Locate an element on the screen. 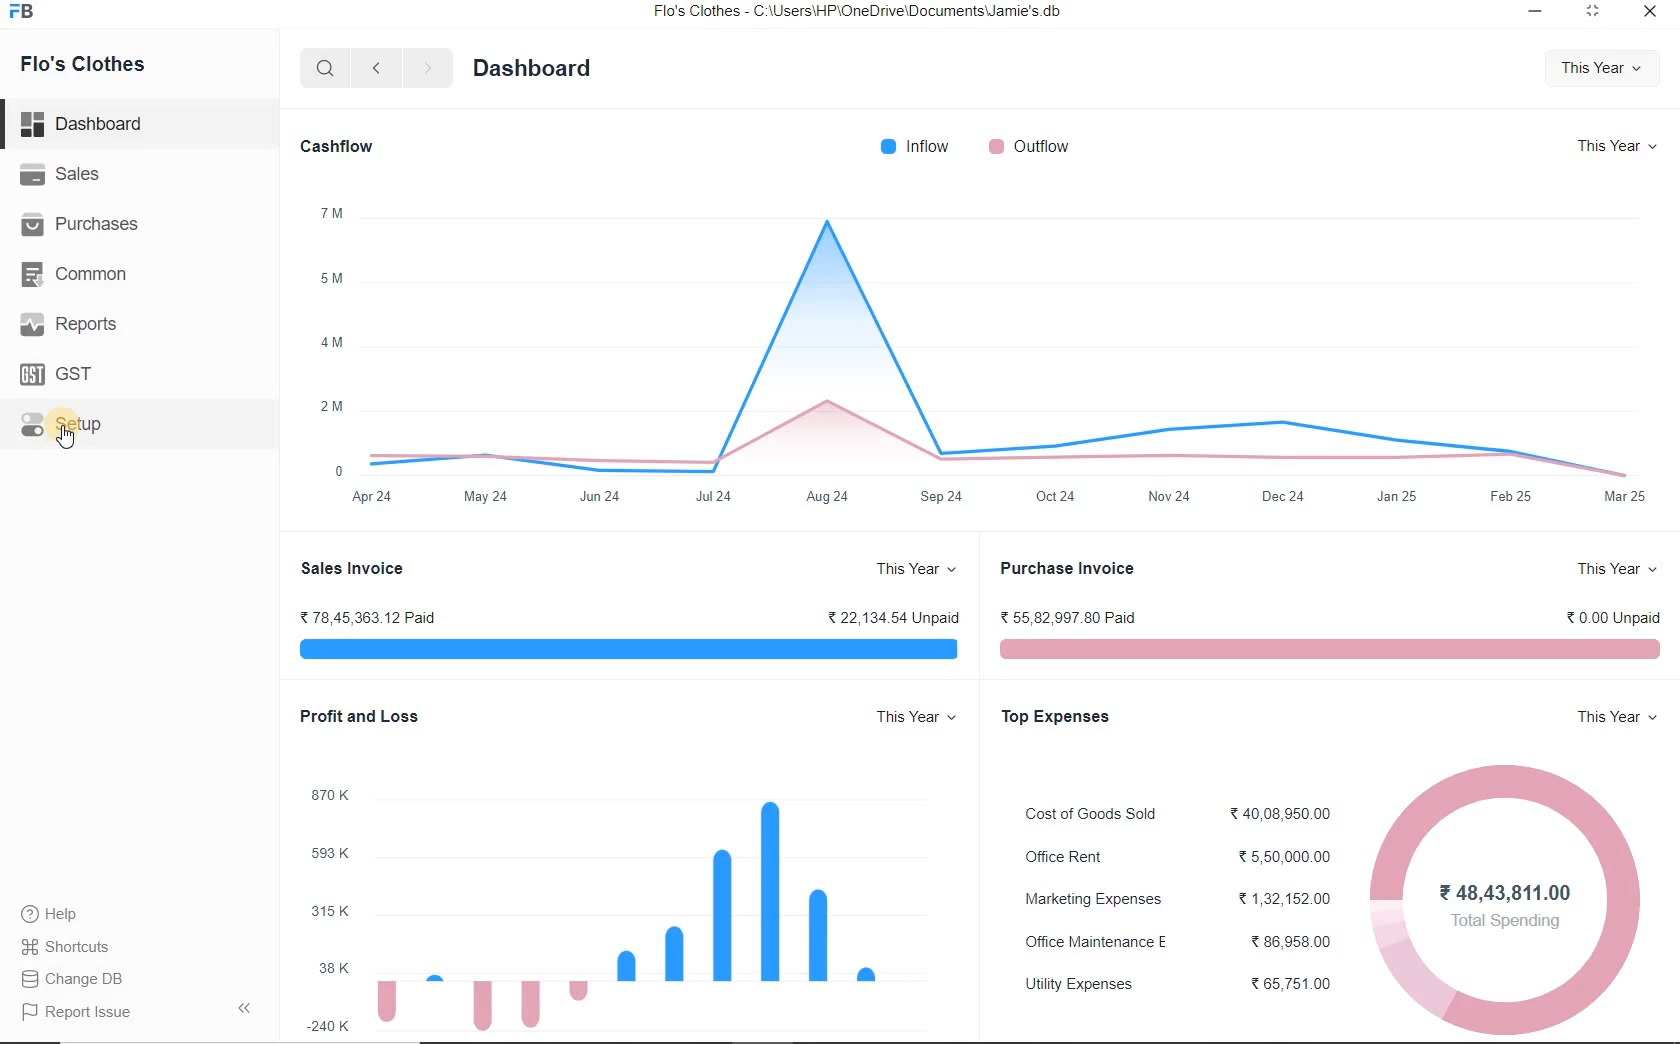 This screenshot has height=1044, width=1680. GST is located at coordinates (55, 375).